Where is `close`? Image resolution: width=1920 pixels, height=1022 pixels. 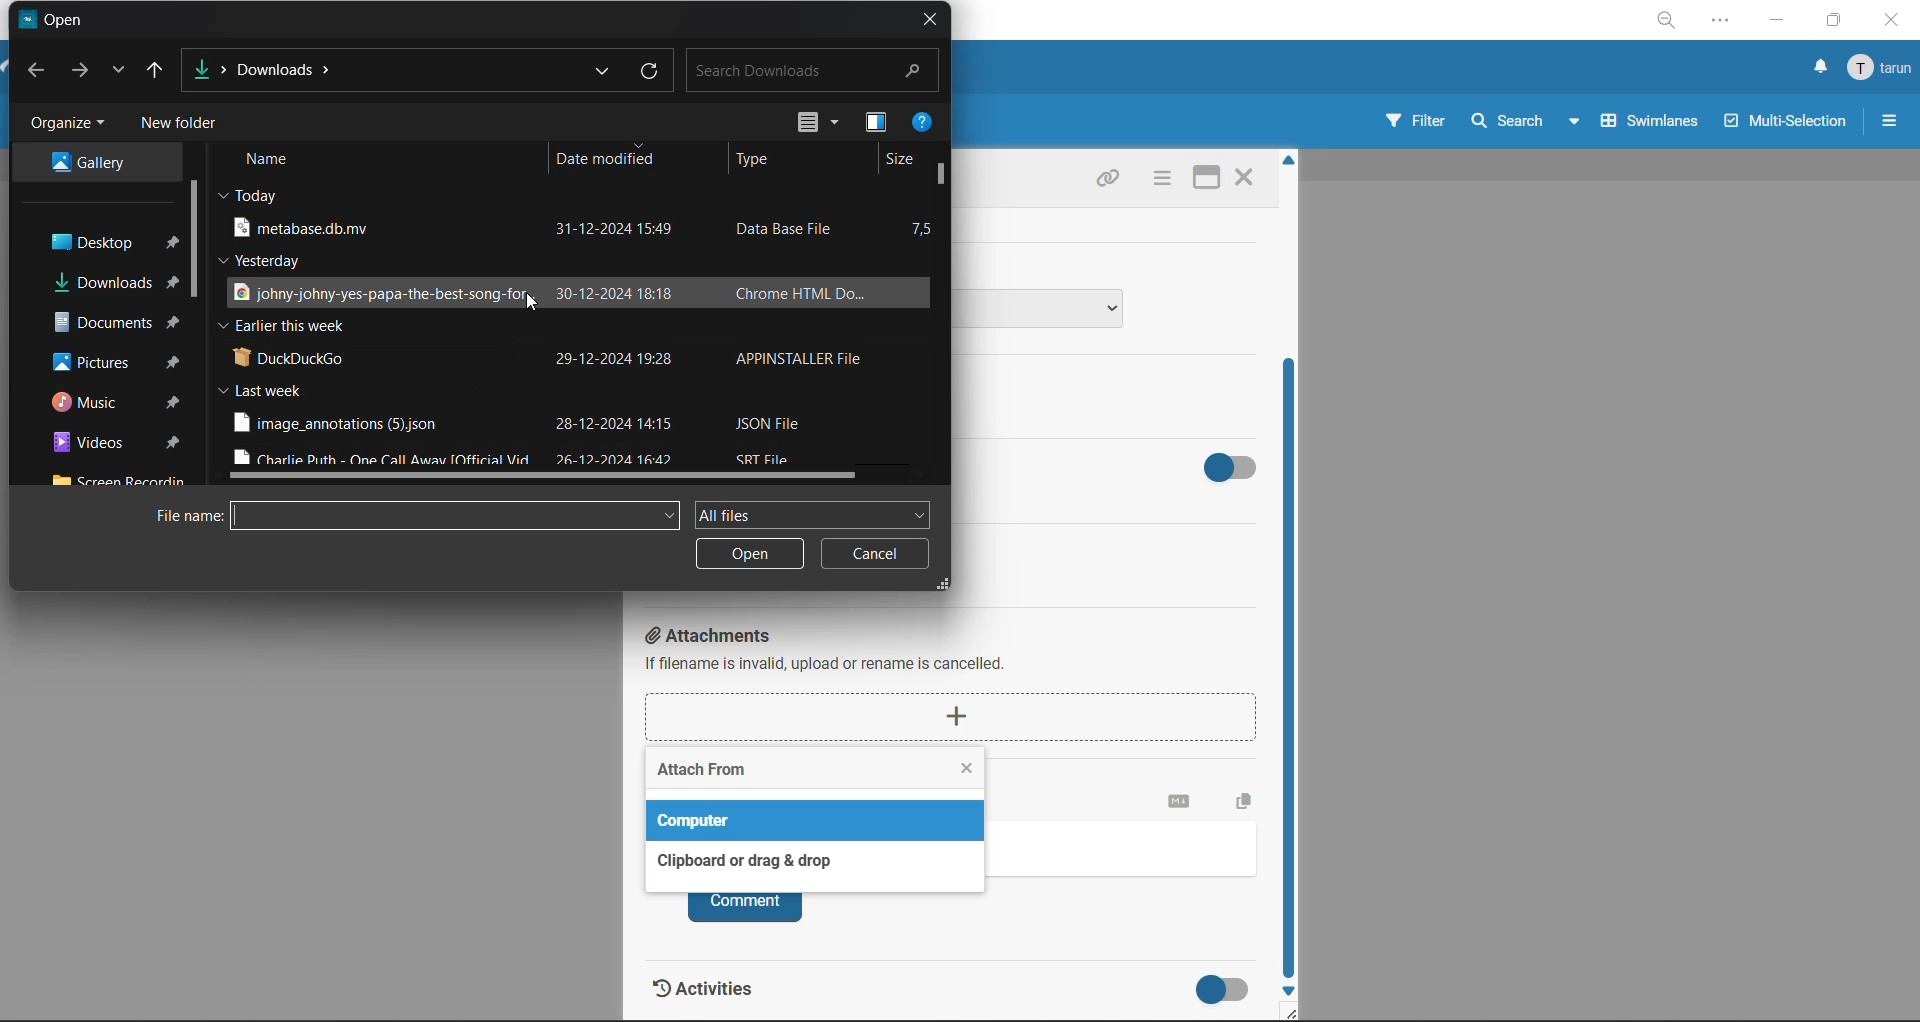
close is located at coordinates (931, 22).